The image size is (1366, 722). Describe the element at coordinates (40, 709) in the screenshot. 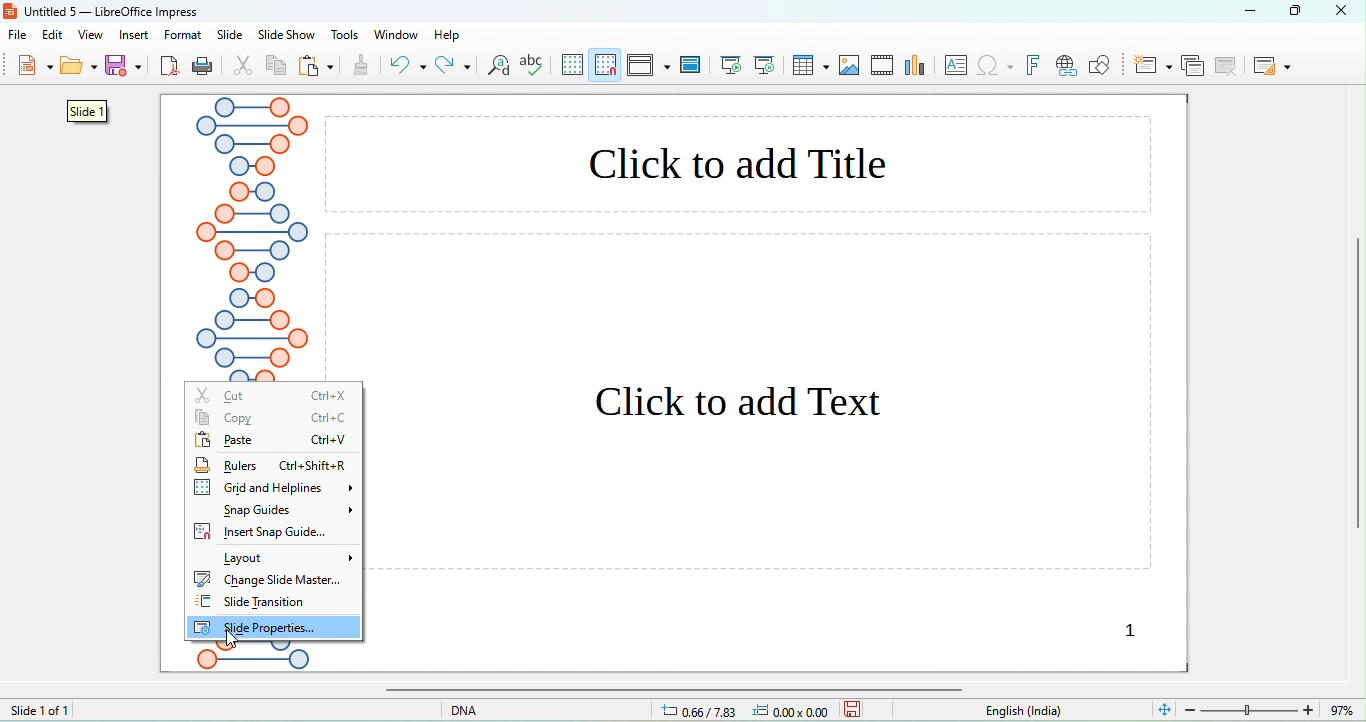

I see `slide 1 of 1` at that location.